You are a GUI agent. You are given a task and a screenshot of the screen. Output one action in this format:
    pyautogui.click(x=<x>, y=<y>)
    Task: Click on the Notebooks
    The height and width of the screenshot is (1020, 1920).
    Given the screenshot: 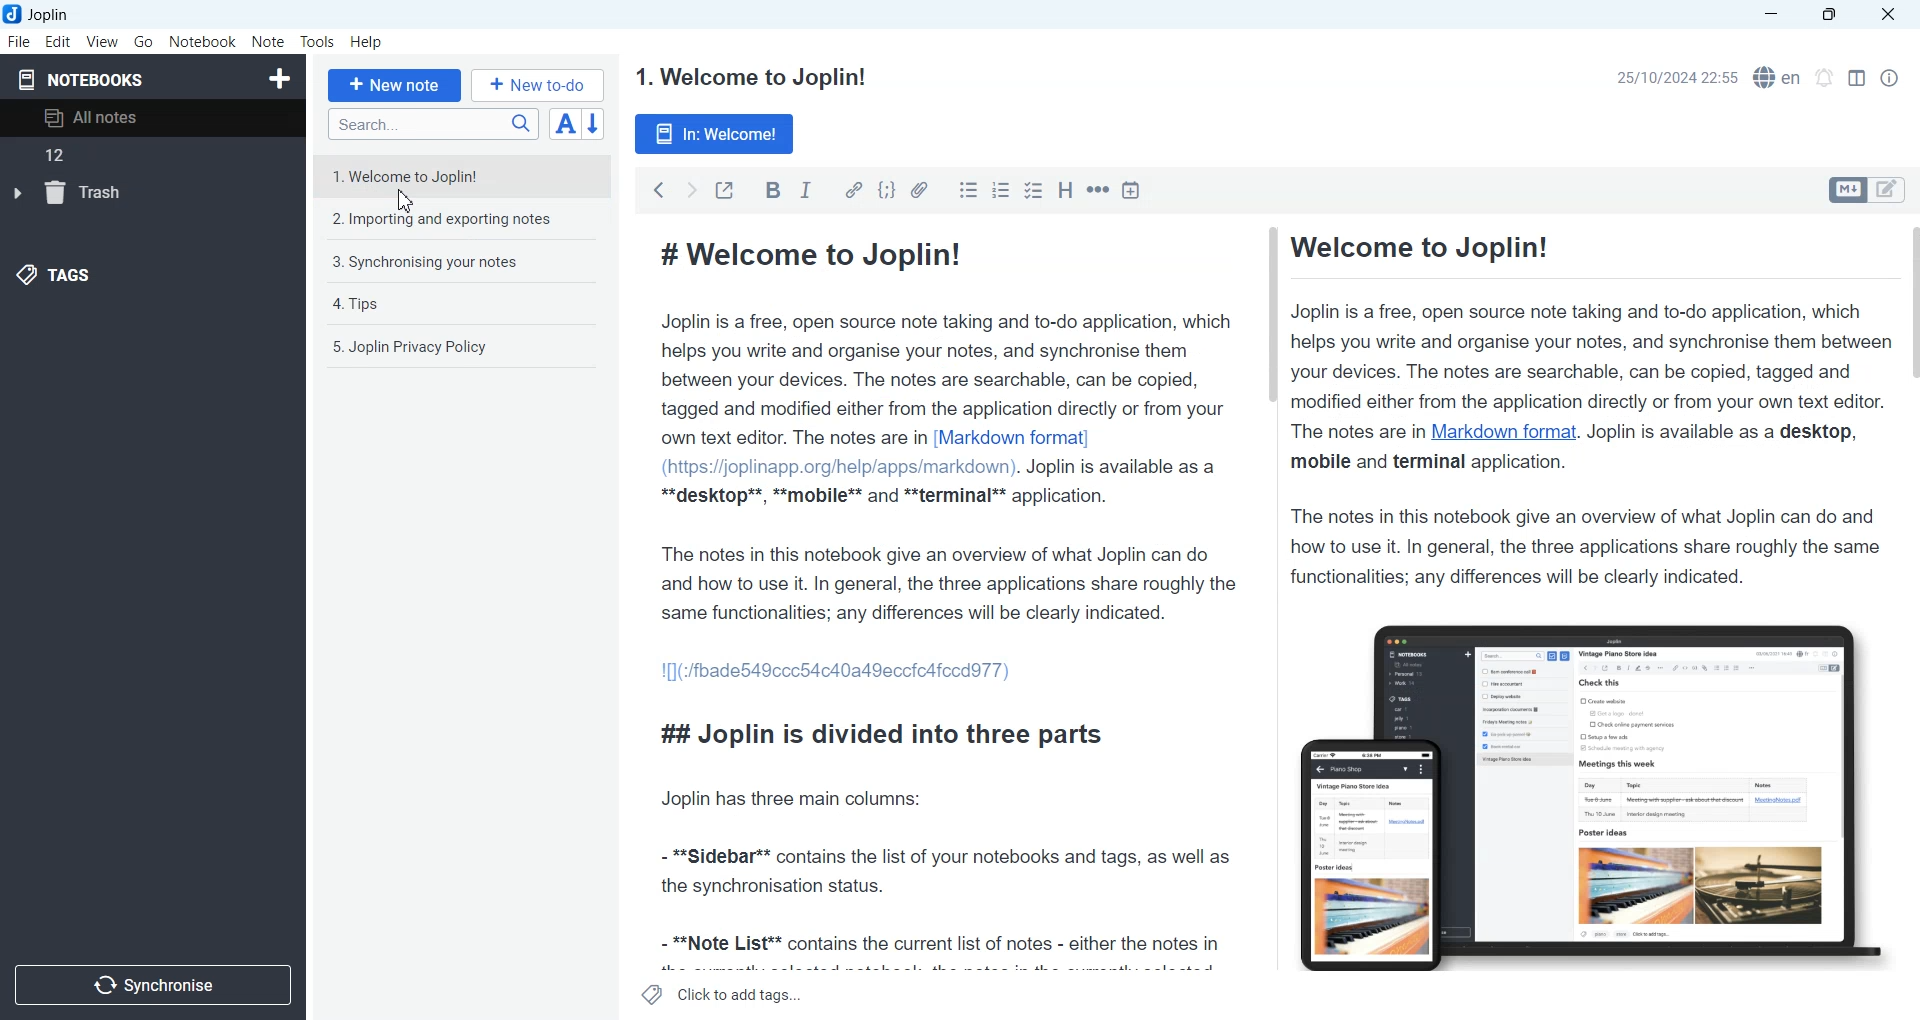 What is the action you would take?
    pyautogui.click(x=81, y=79)
    